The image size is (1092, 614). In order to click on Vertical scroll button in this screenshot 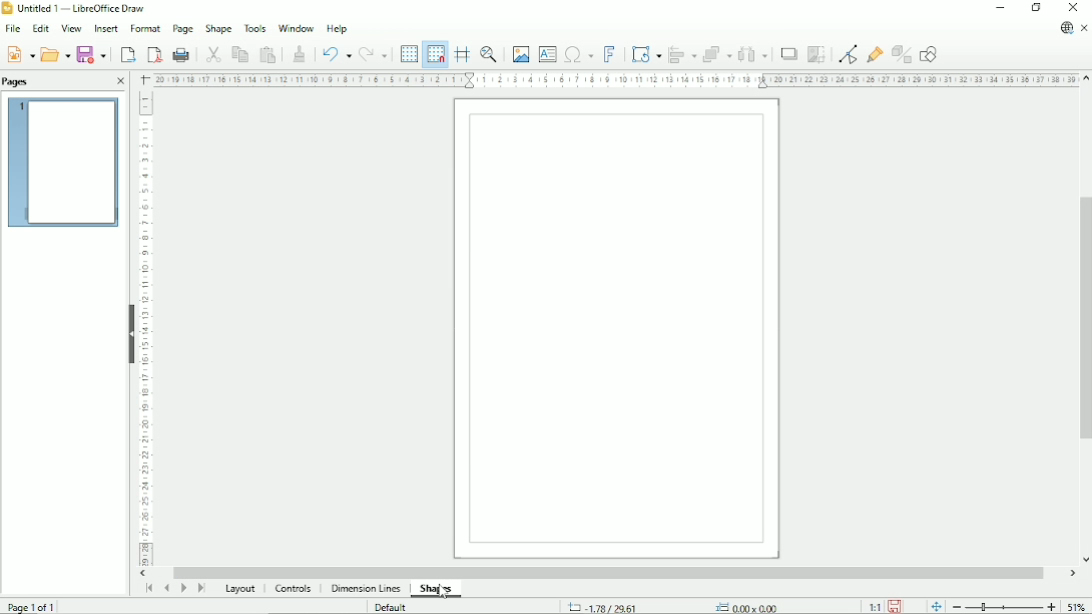, I will do `click(1084, 559)`.